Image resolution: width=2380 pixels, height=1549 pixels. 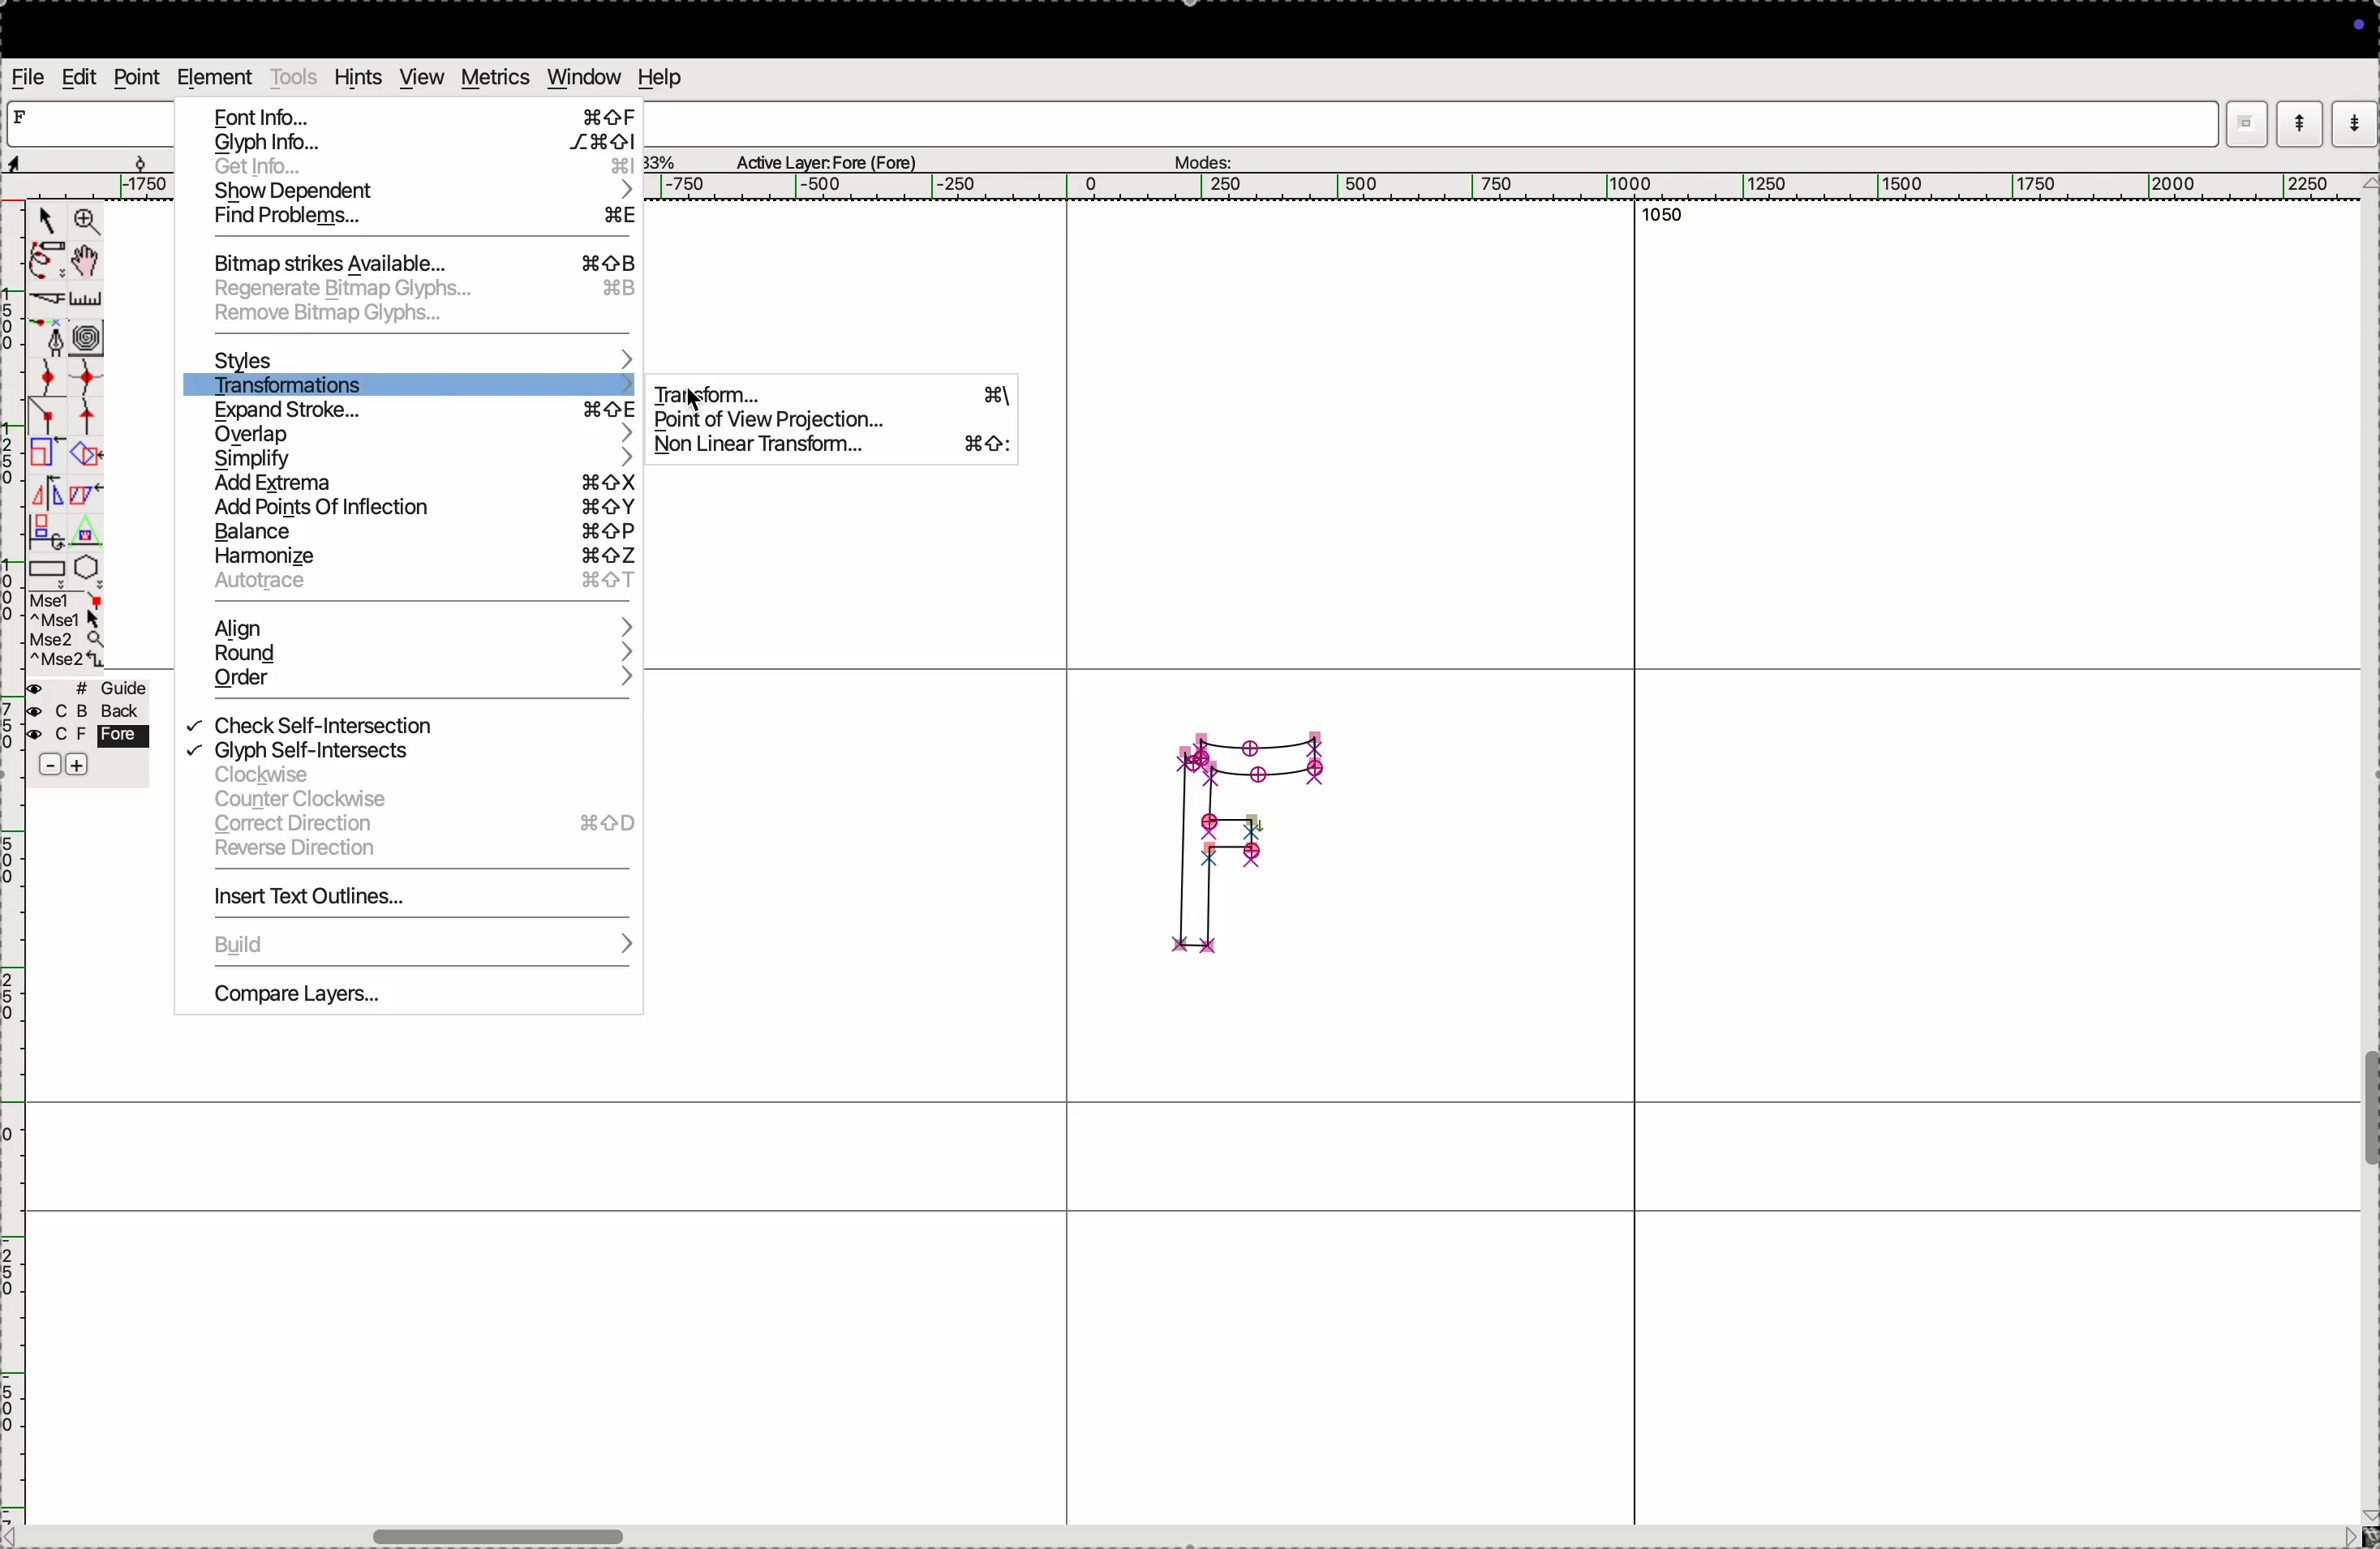 What do you see at coordinates (423, 460) in the screenshot?
I see `simplyfy` at bounding box center [423, 460].